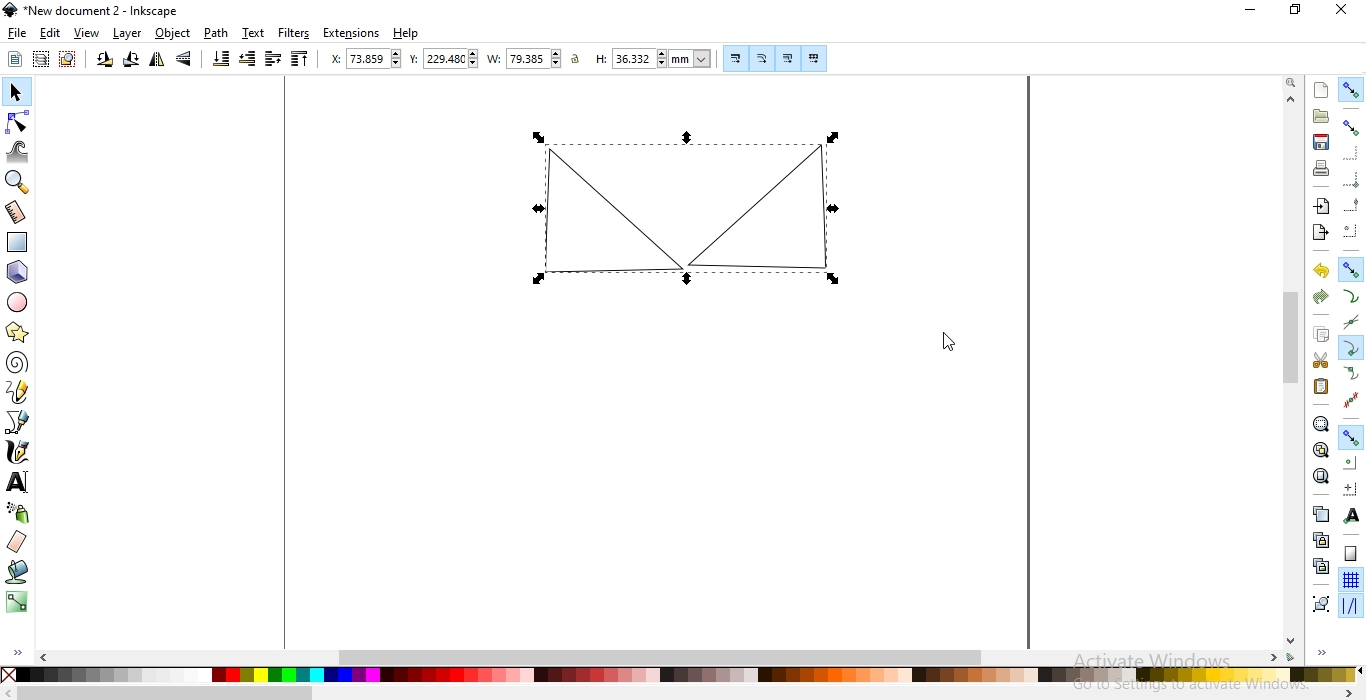  Describe the element at coordinates (1350, 296) in the screenshot. I see `snap to paths` at that location.